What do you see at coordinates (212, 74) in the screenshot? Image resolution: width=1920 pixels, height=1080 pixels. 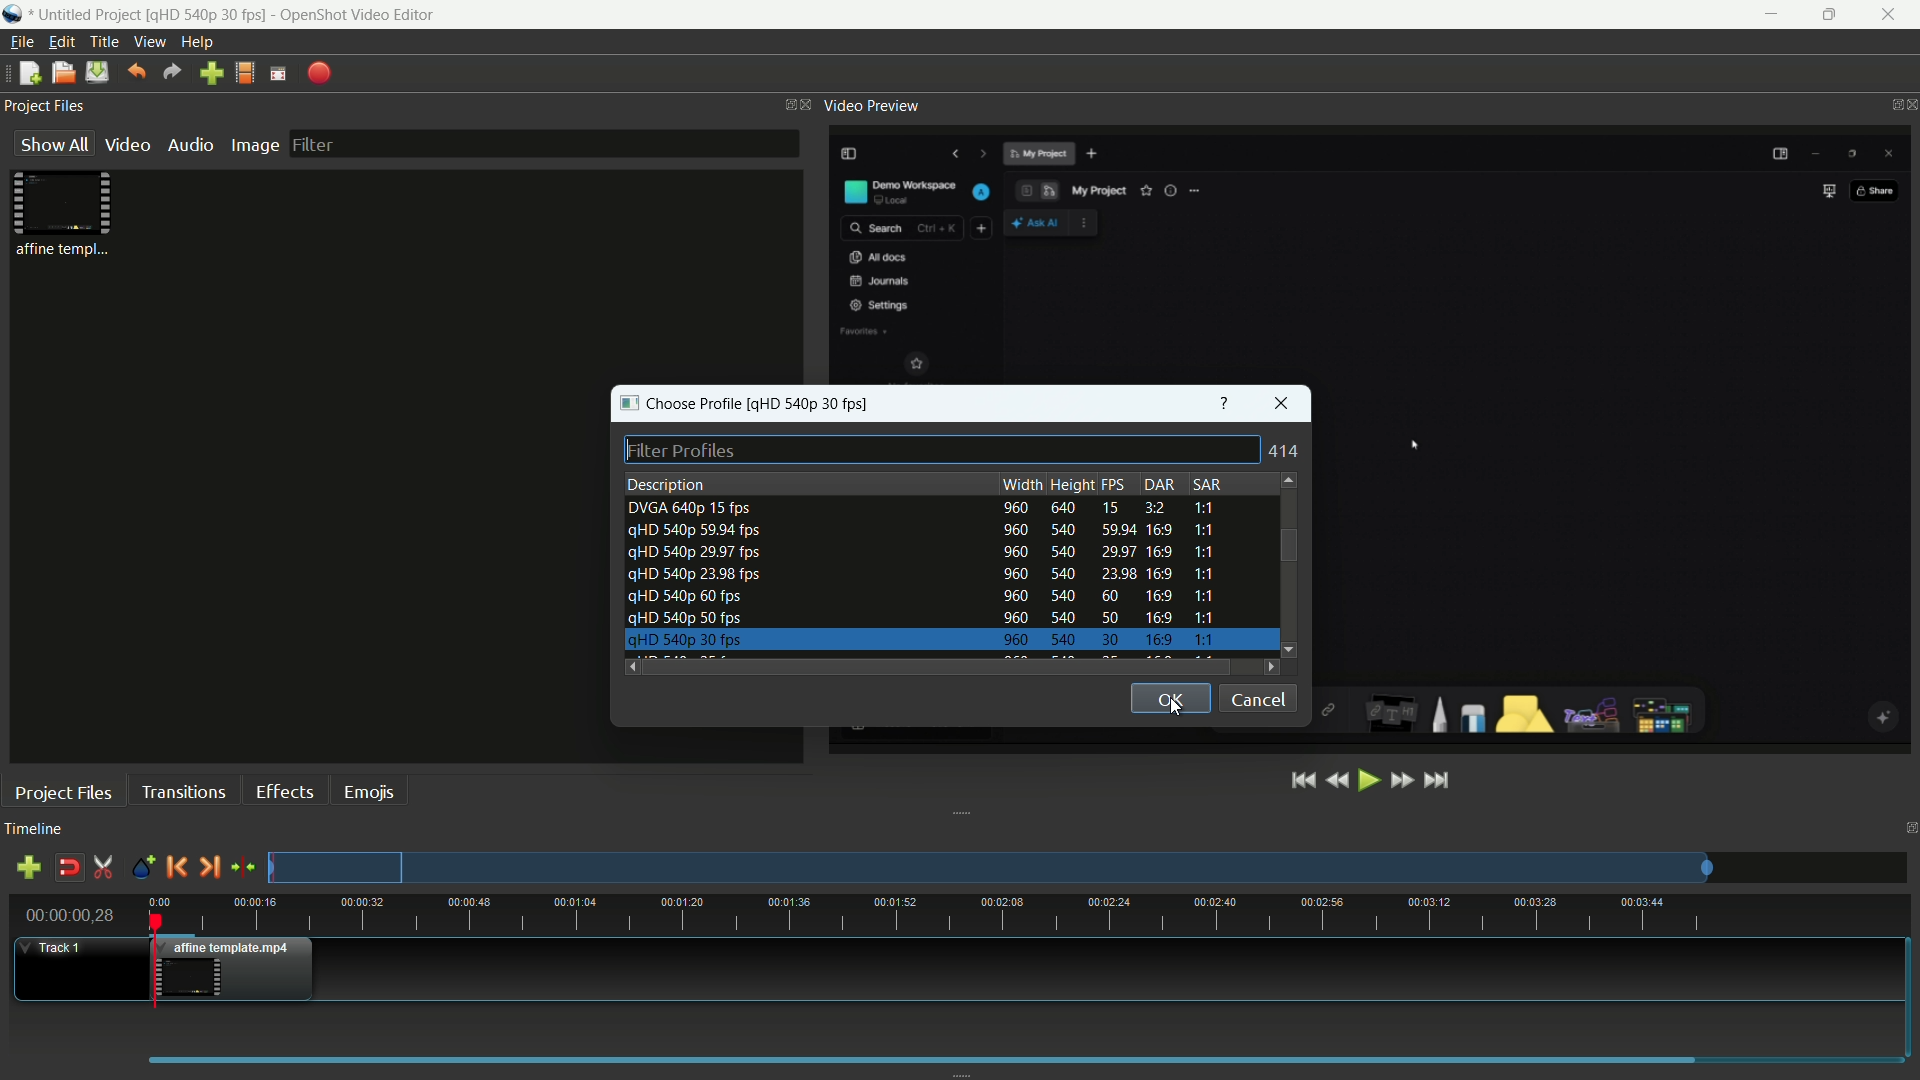 I see `import file` at bounding box center [212, 74].